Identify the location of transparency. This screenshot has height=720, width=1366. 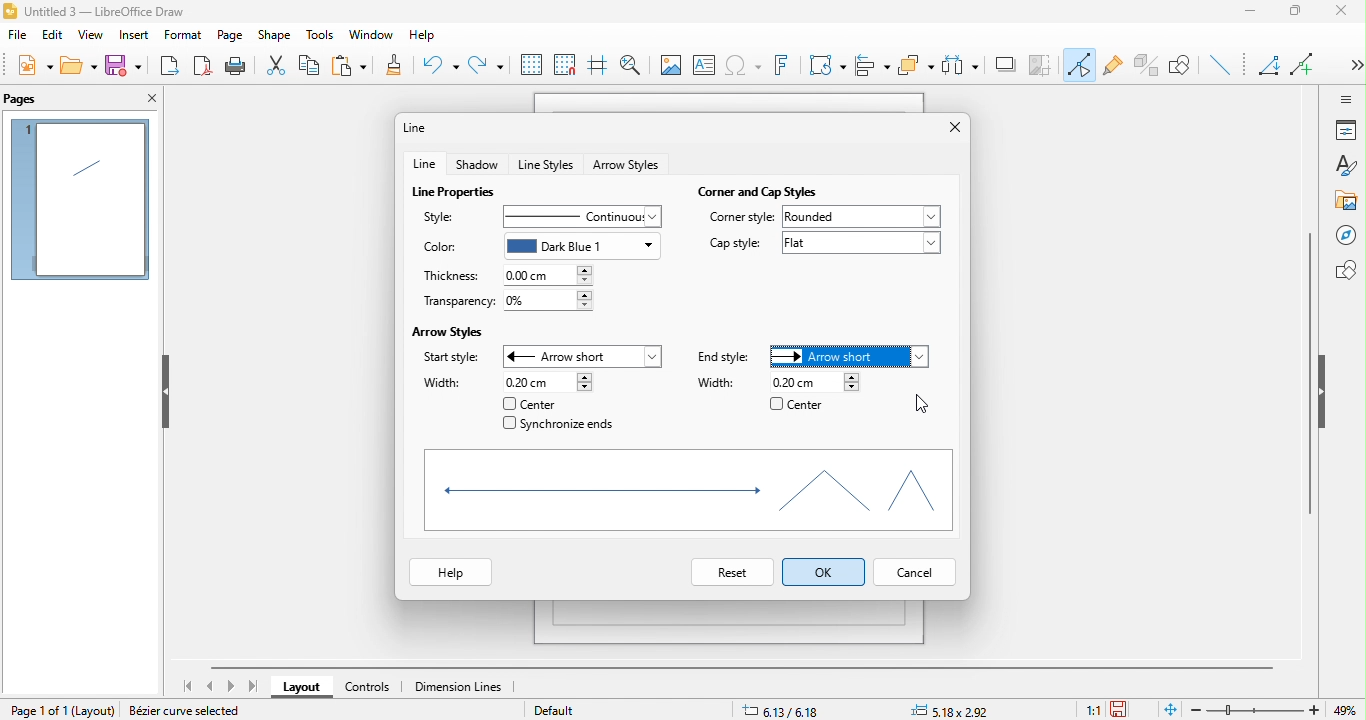
(454, 302).